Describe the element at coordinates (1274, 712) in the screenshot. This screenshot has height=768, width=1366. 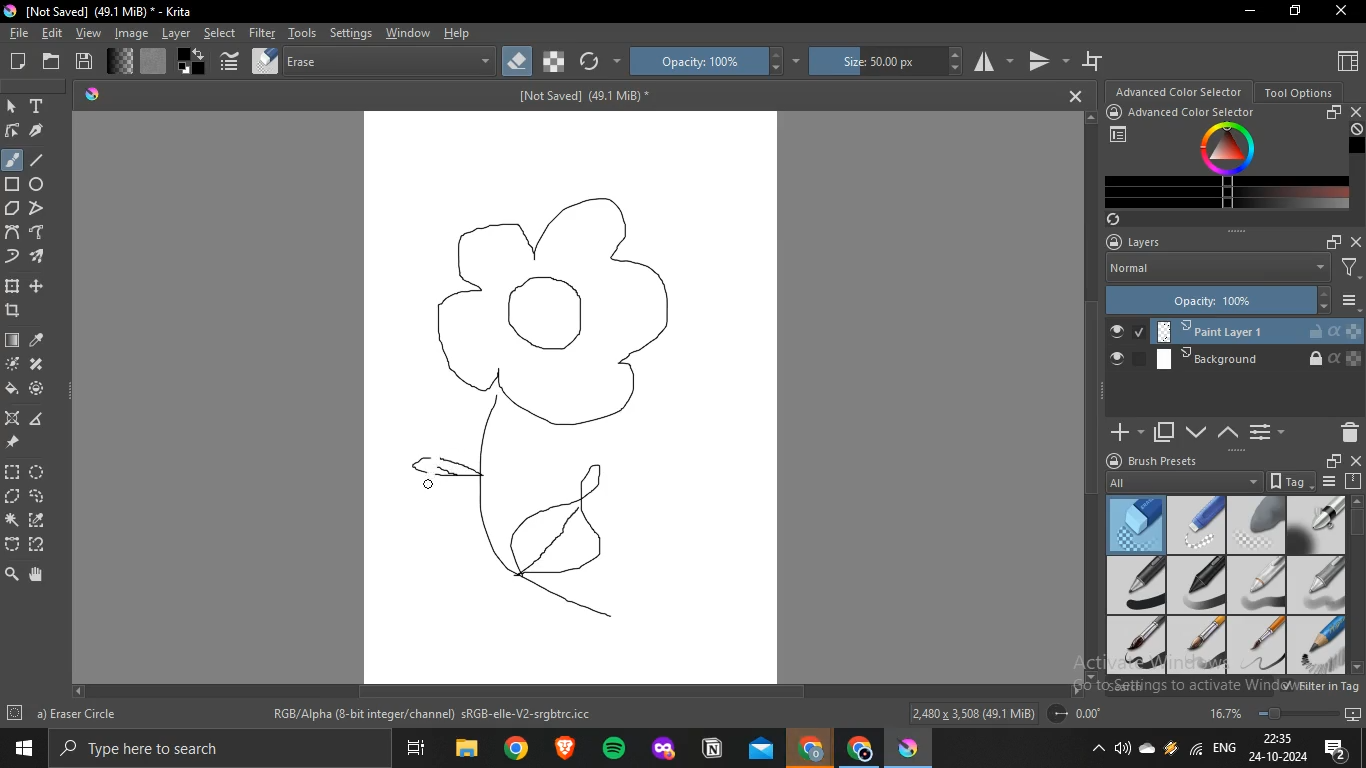
I see `Zoom` at that location.